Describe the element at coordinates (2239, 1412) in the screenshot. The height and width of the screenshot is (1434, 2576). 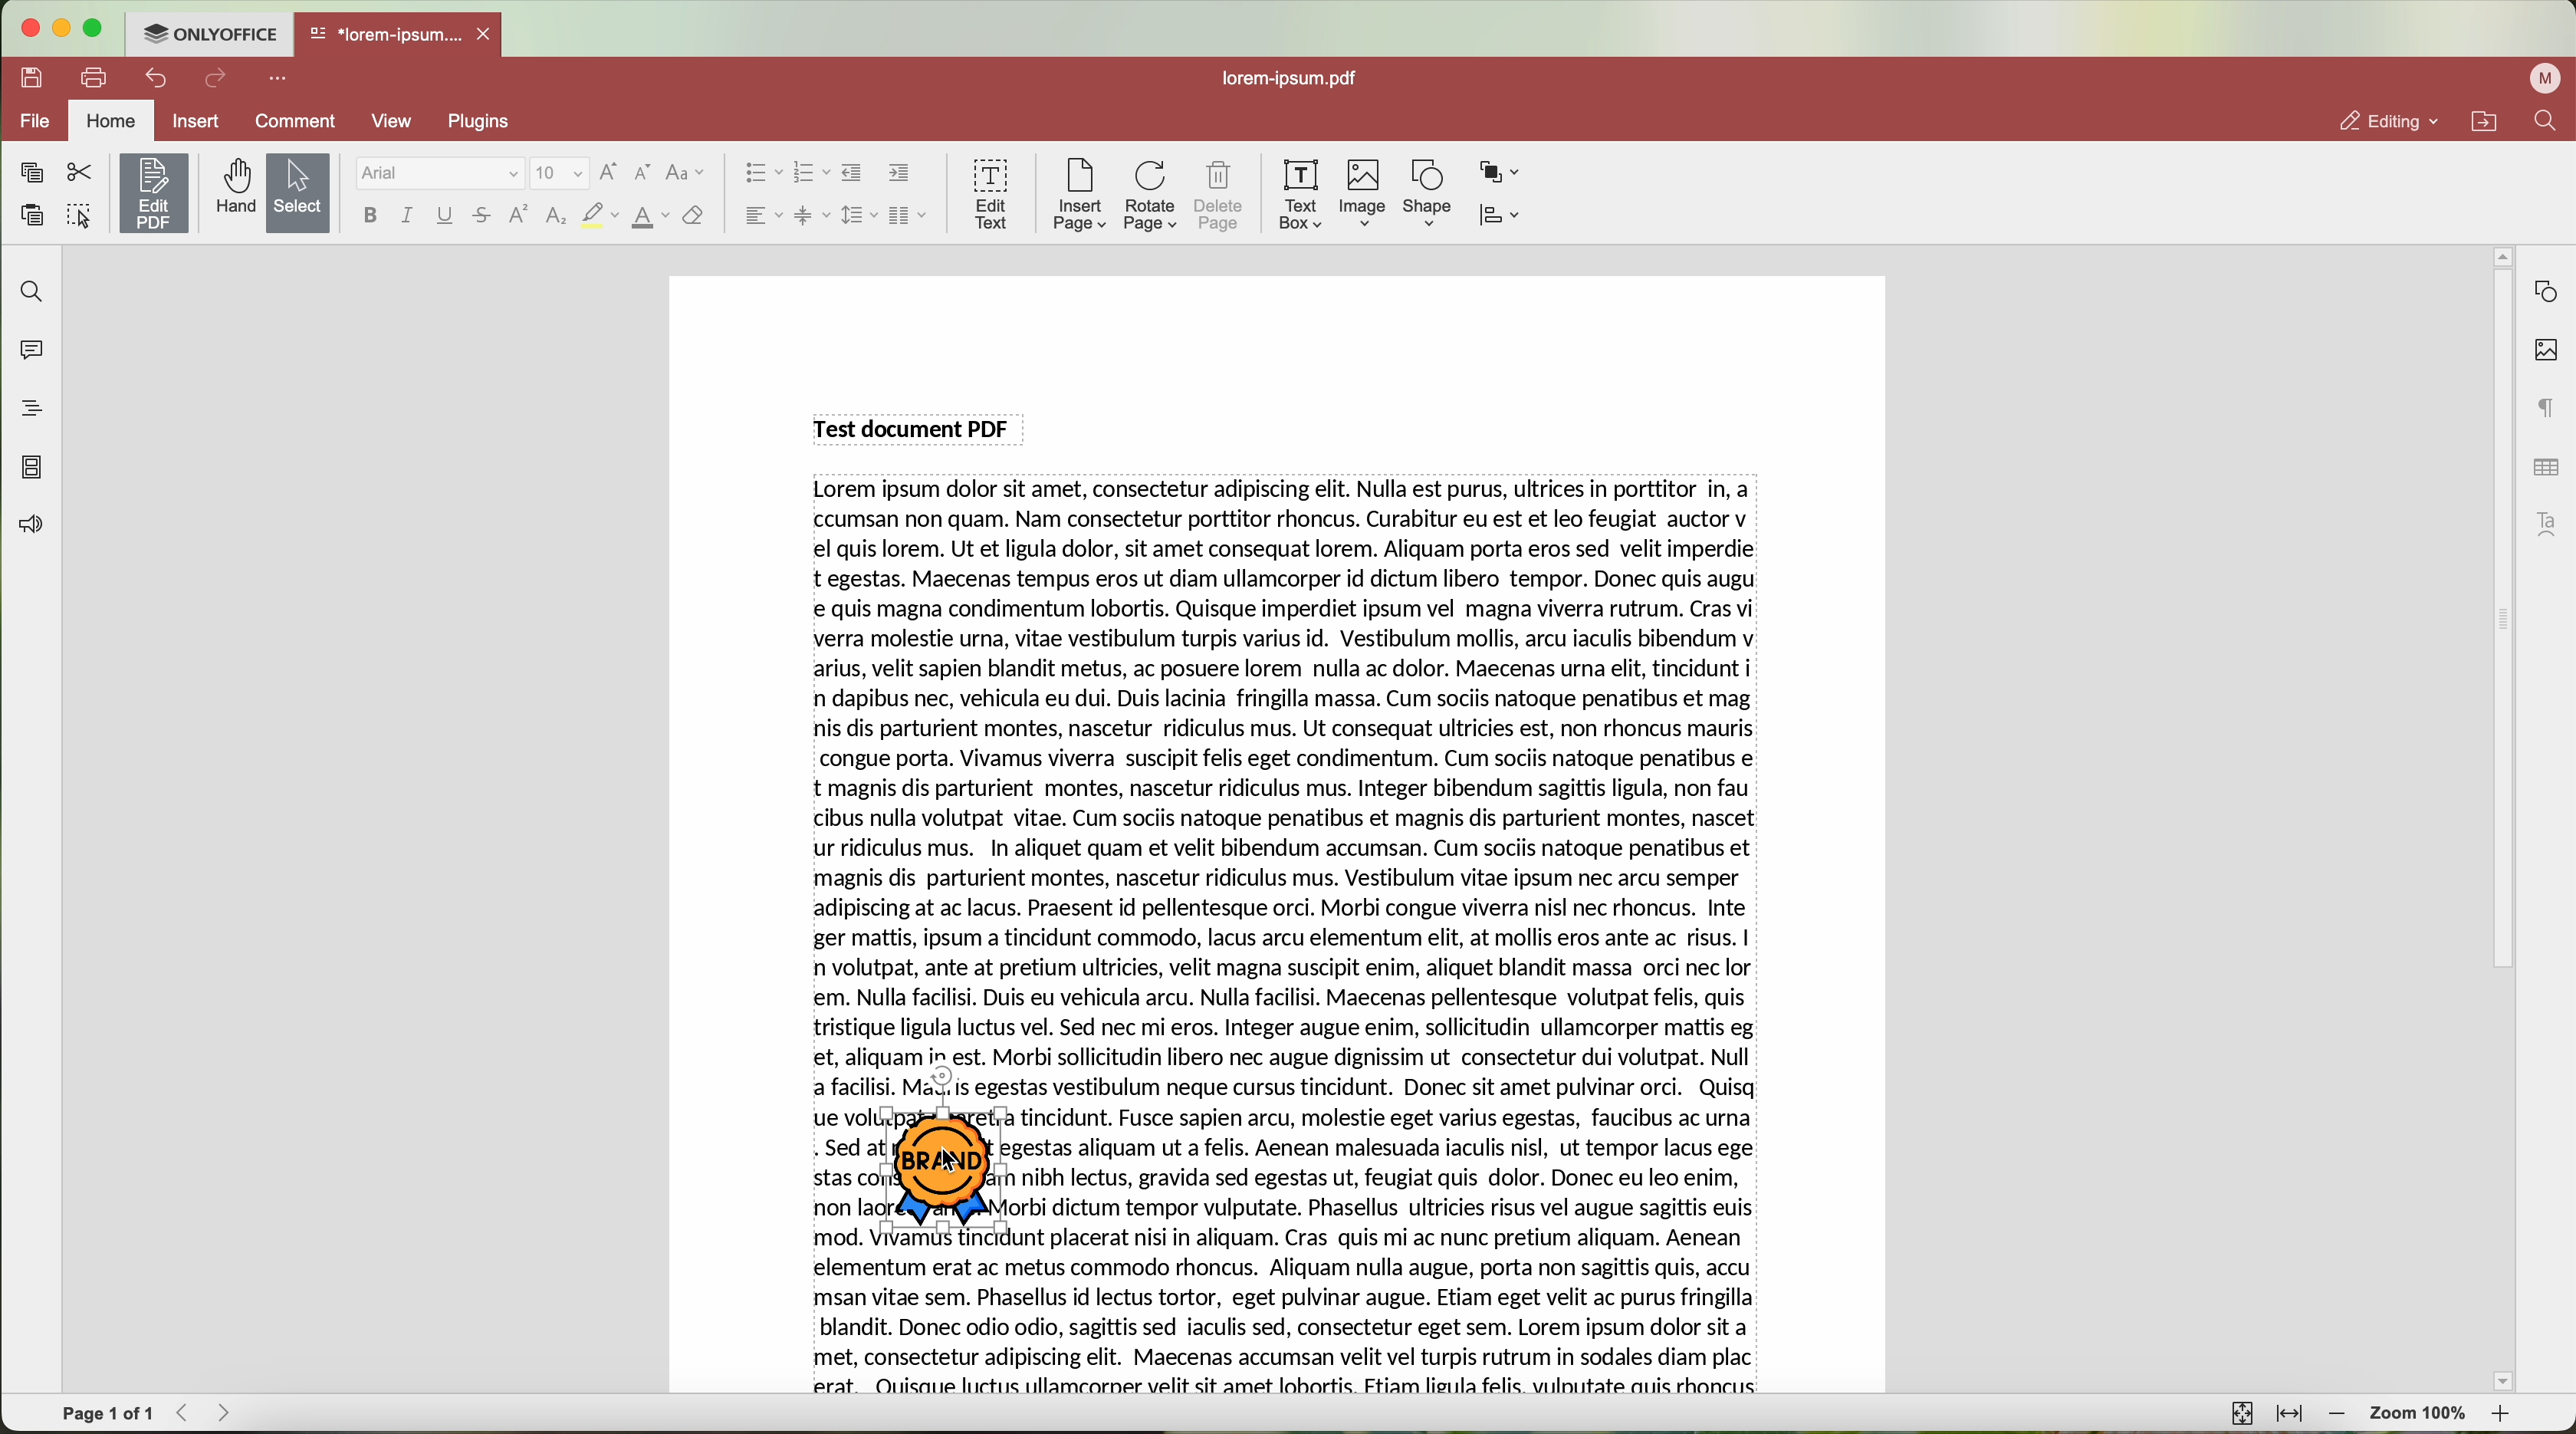
I see `fit to page` at that location.